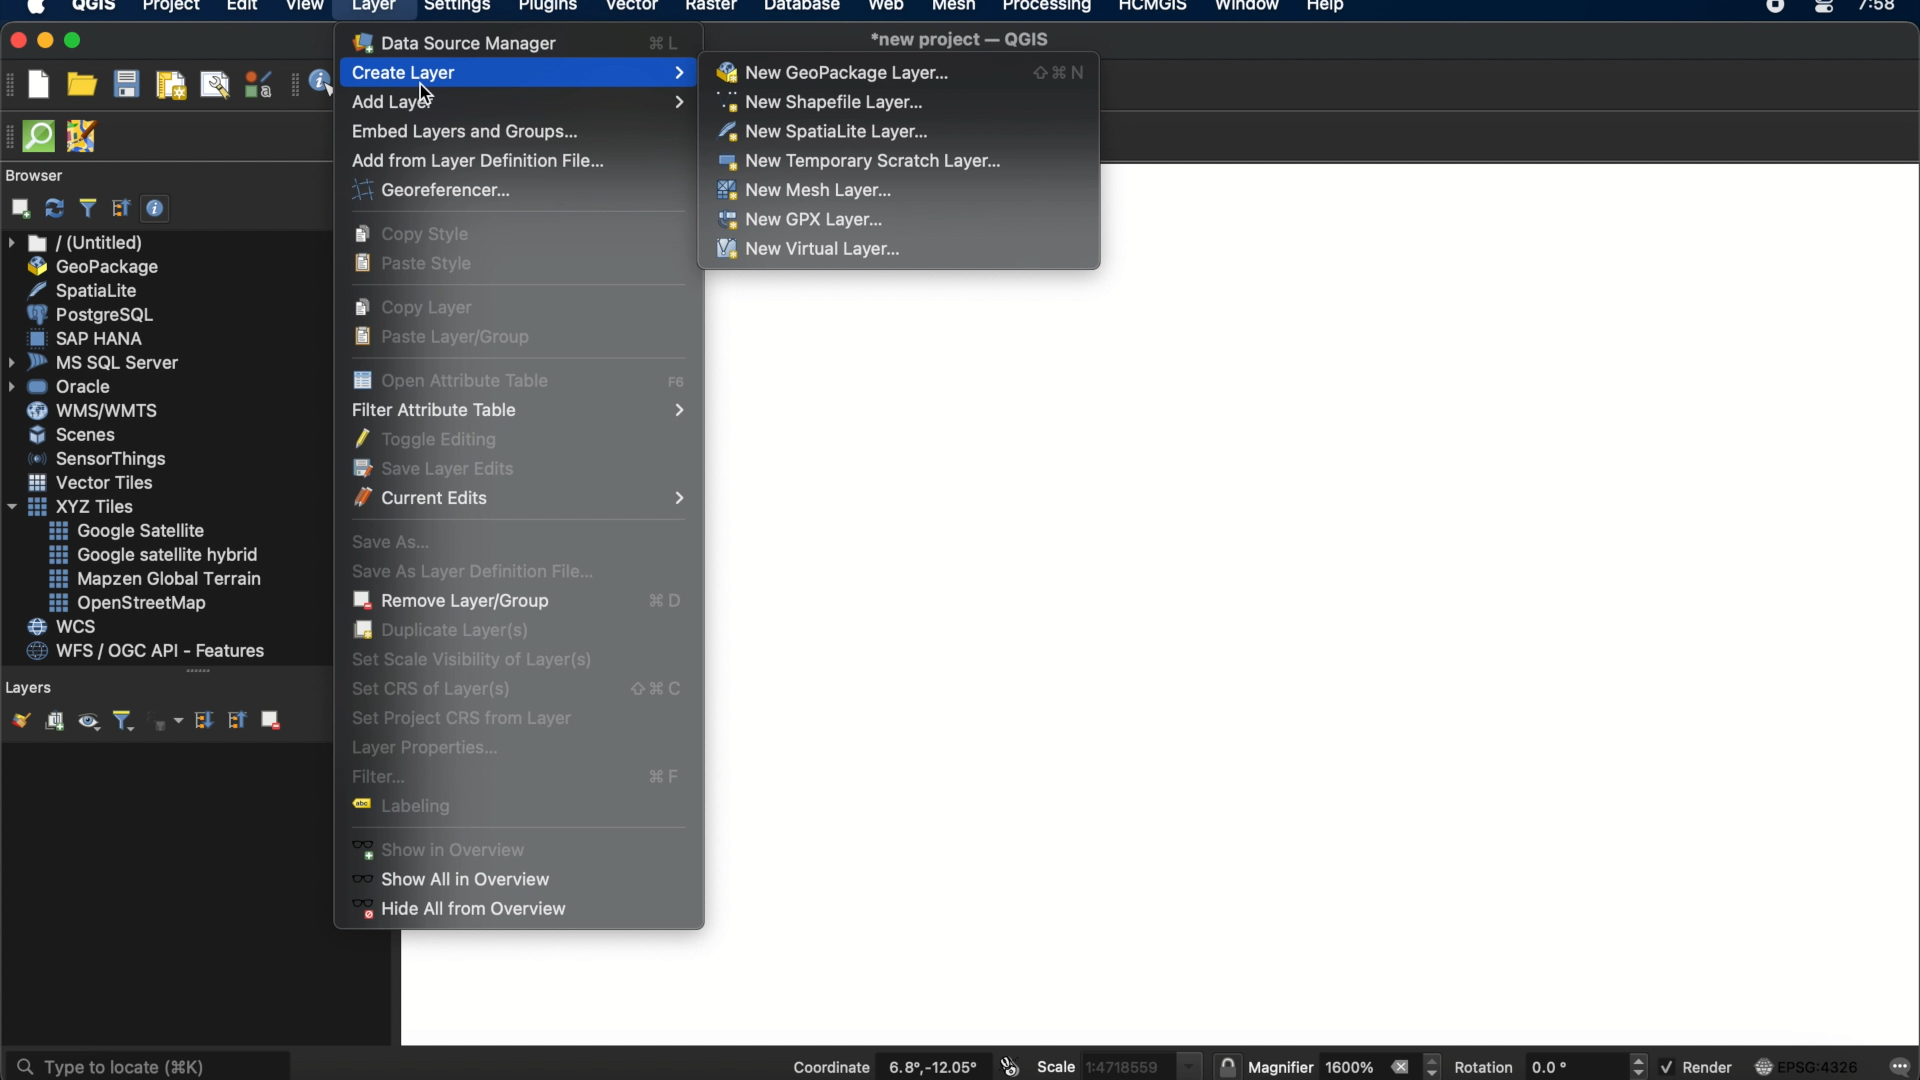  I want to click on add group, so click(54, 722).